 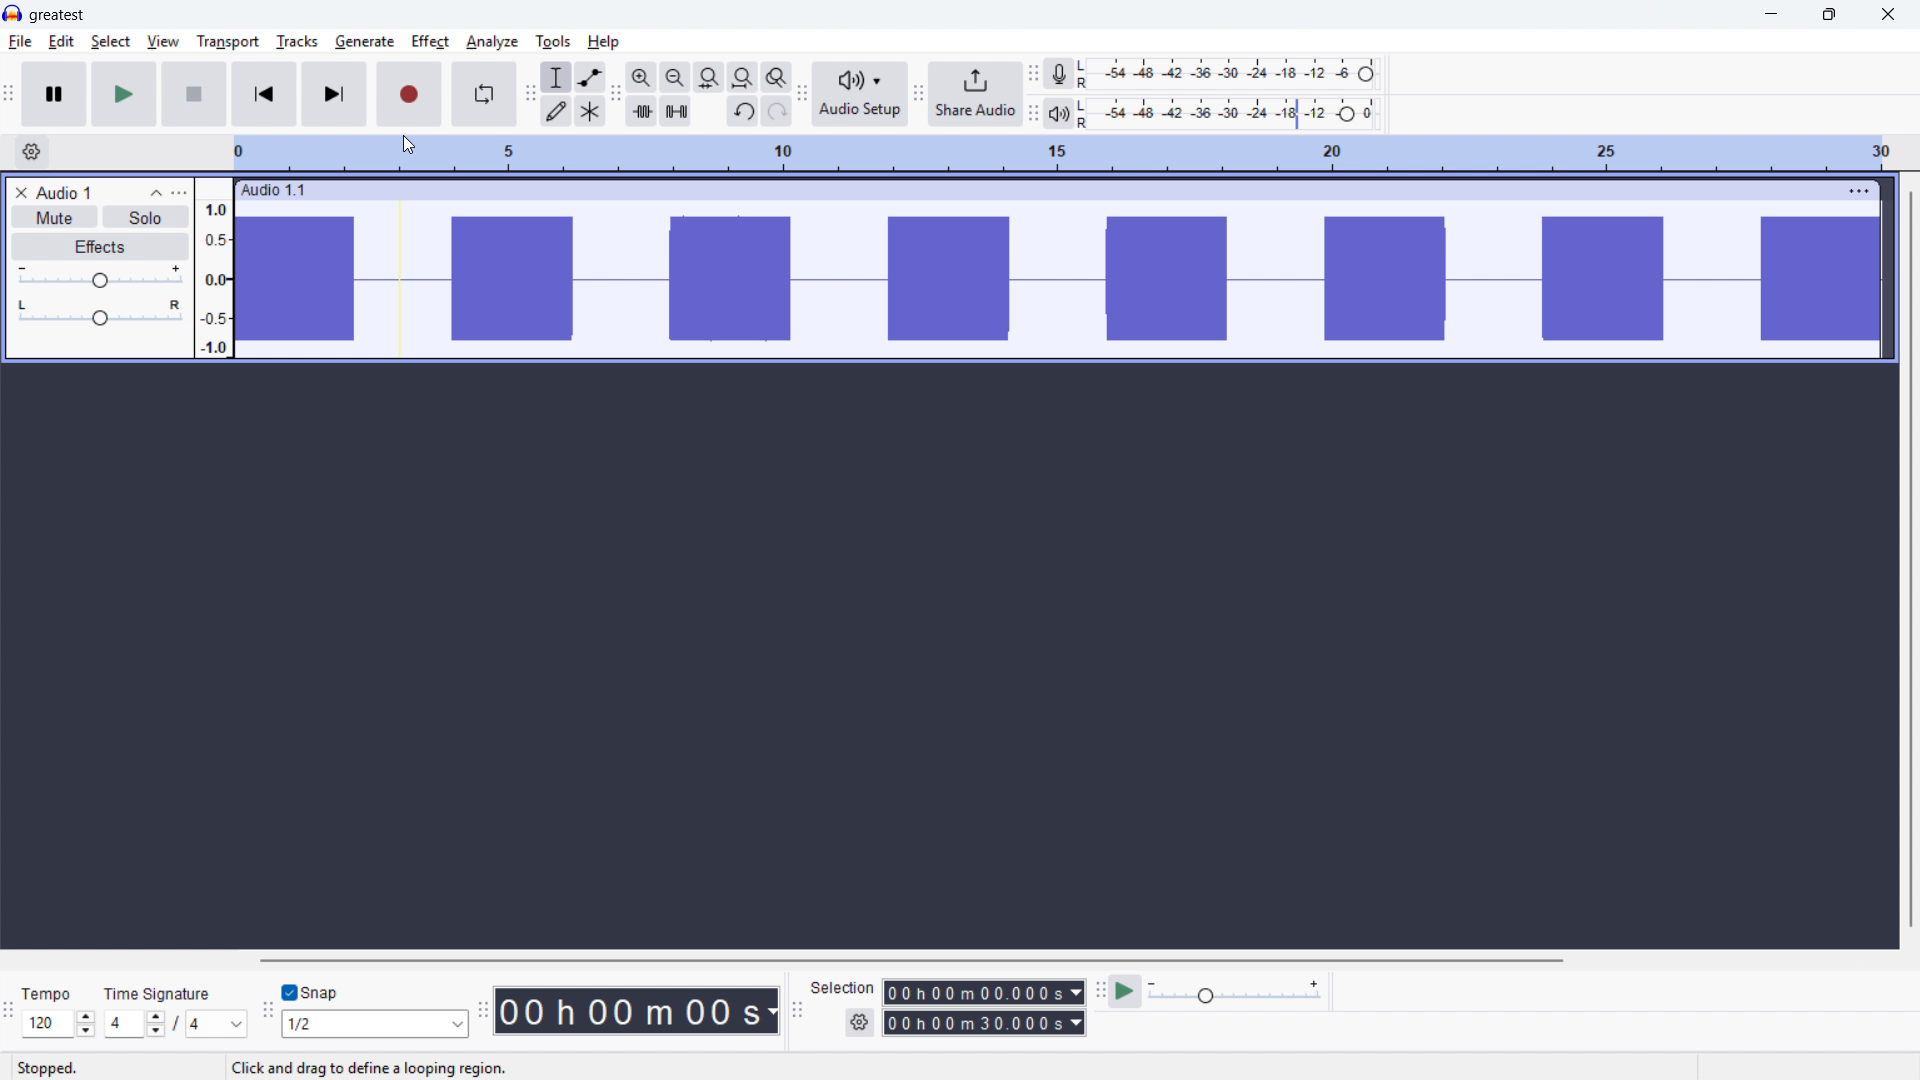 What do you see at coordinates (861, 95) in the screenshot?
I see `audio setup` at bounding box center [861, 95].